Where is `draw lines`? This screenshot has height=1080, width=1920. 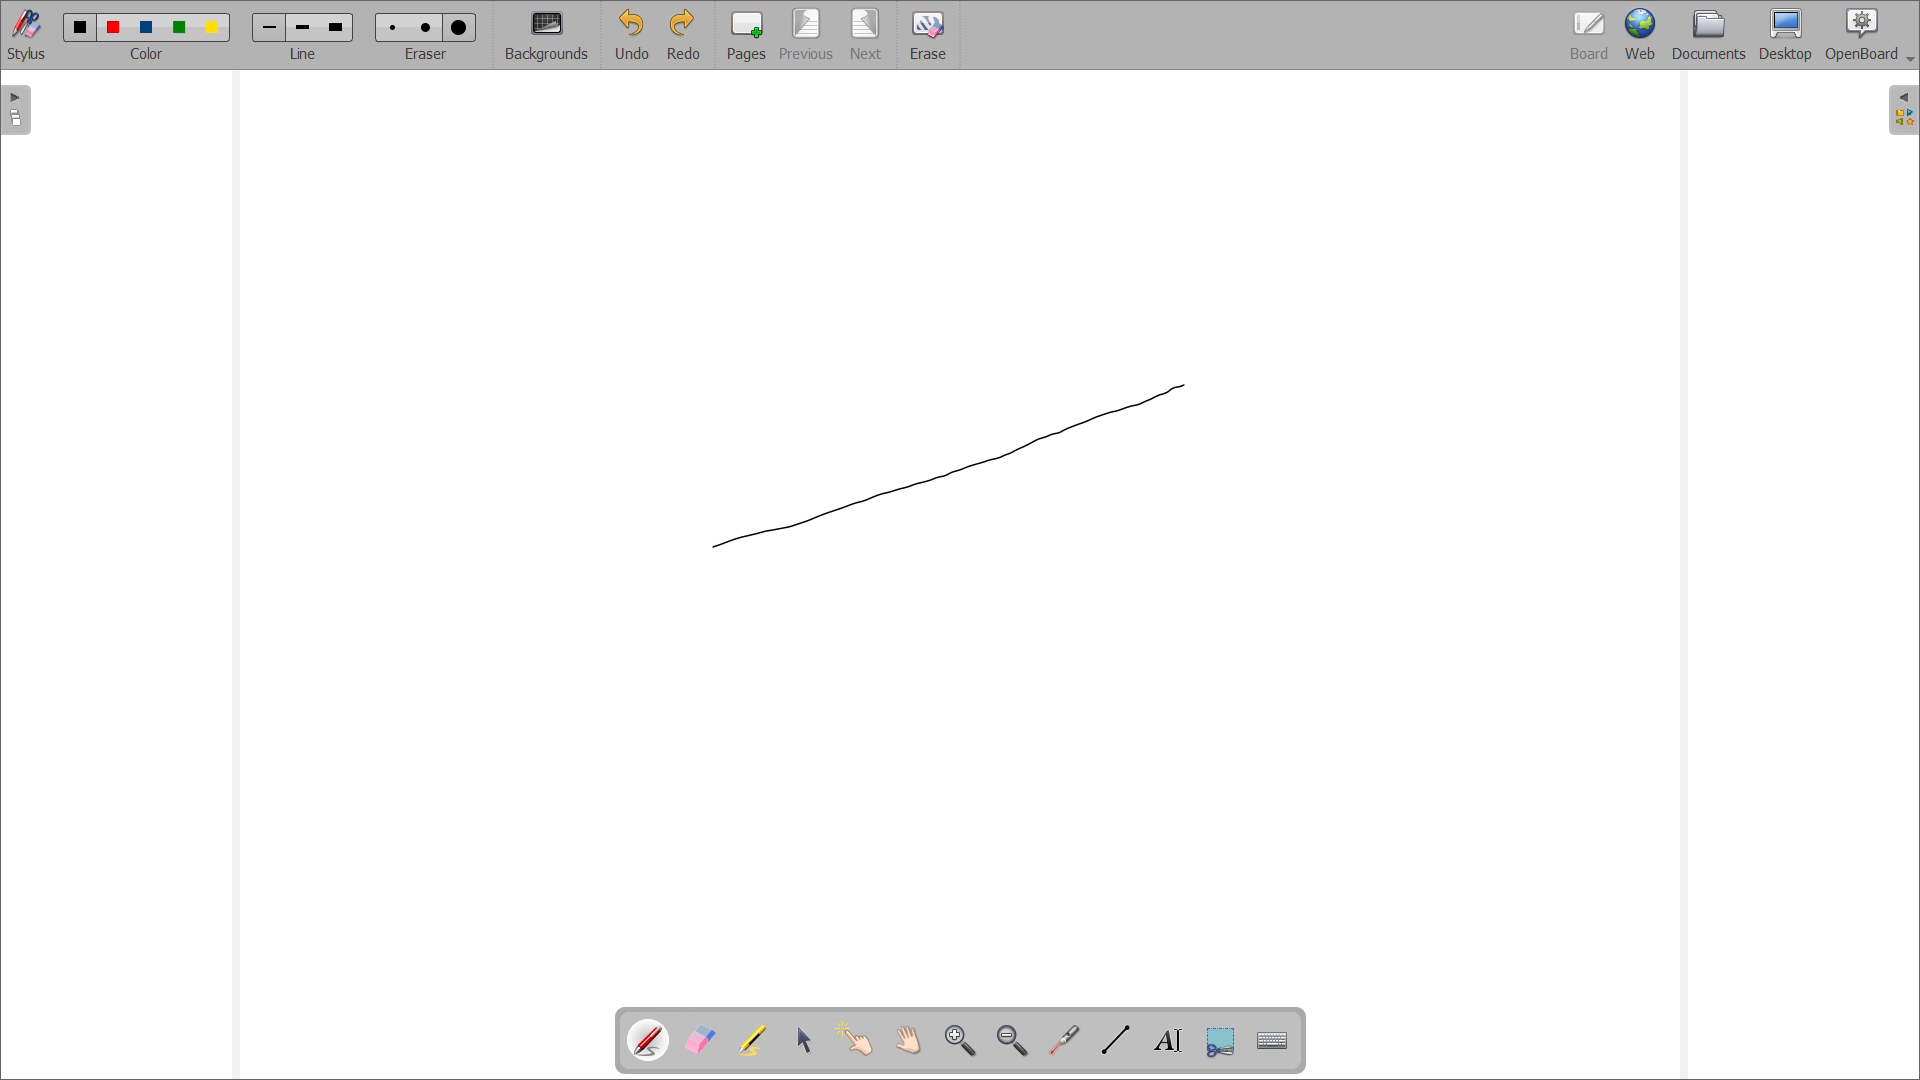 draw lines is located at coordinates (1116, 1040).